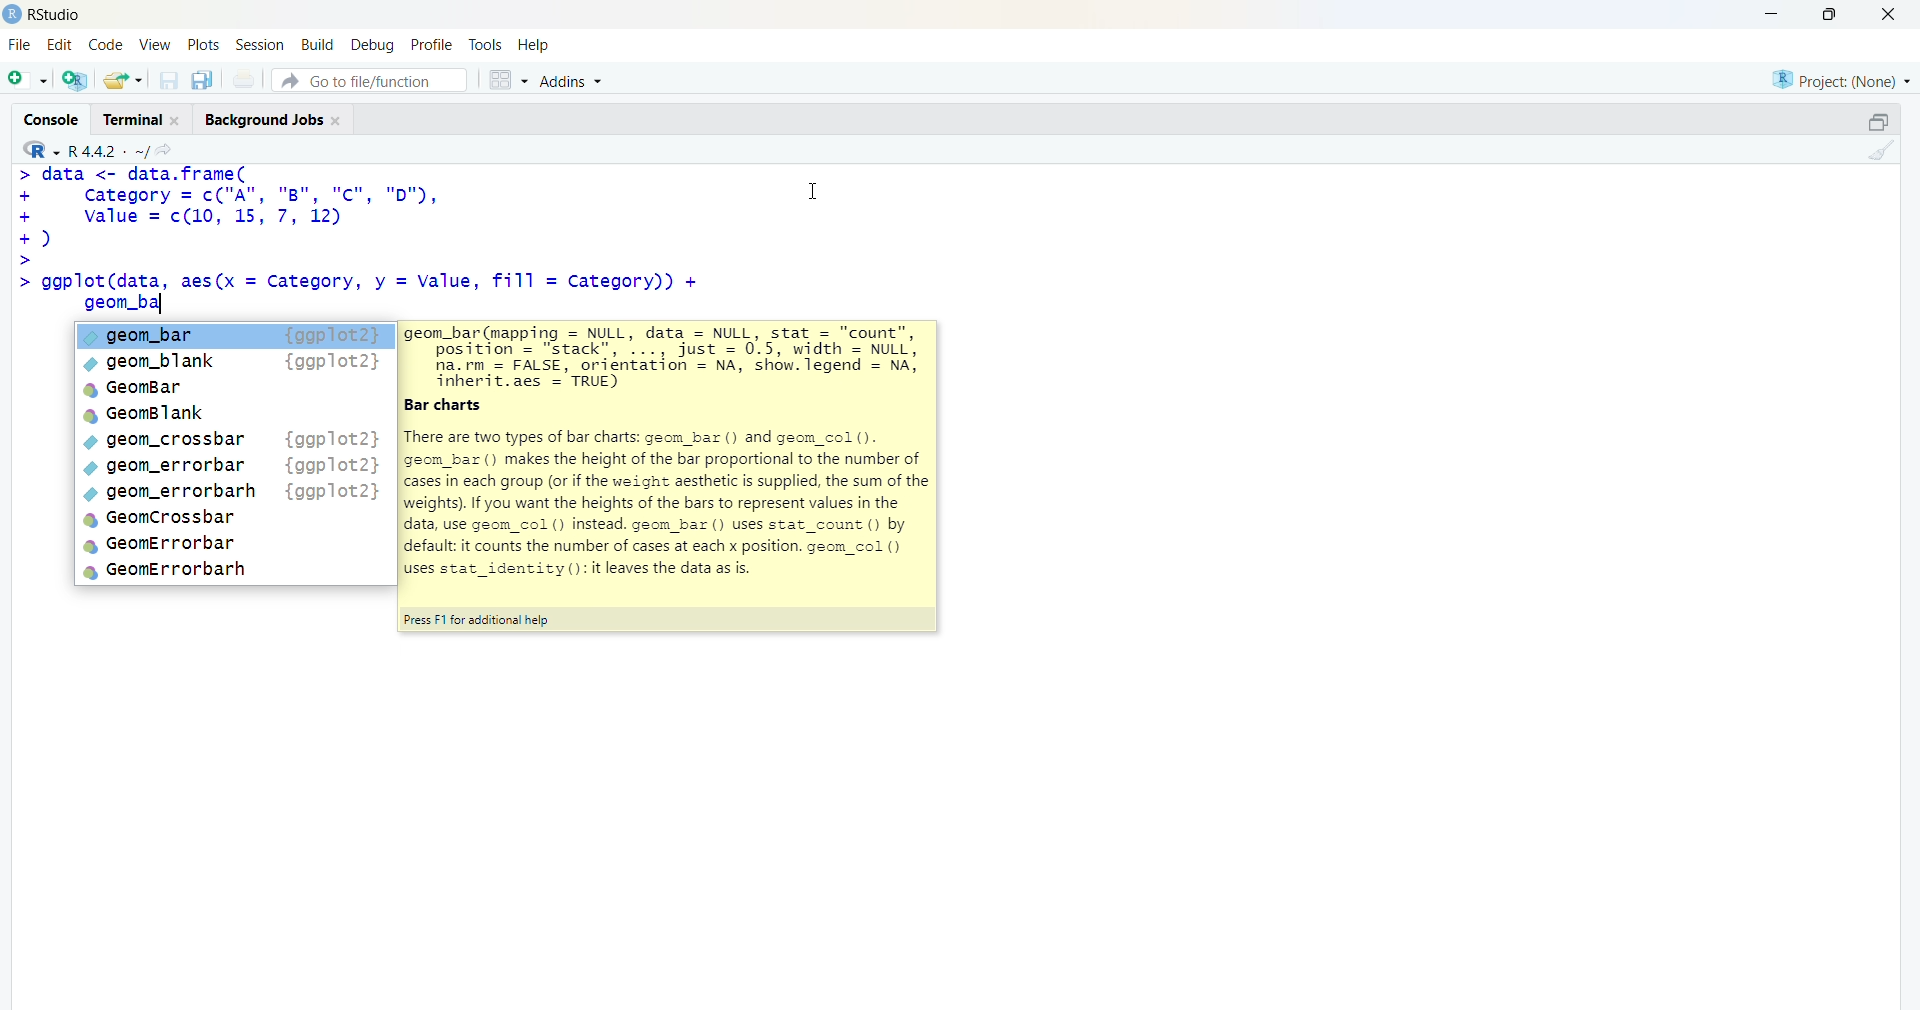 The height and width of the screenshot is (1010, 1920). I want to click on Addins, so click(575, 82).